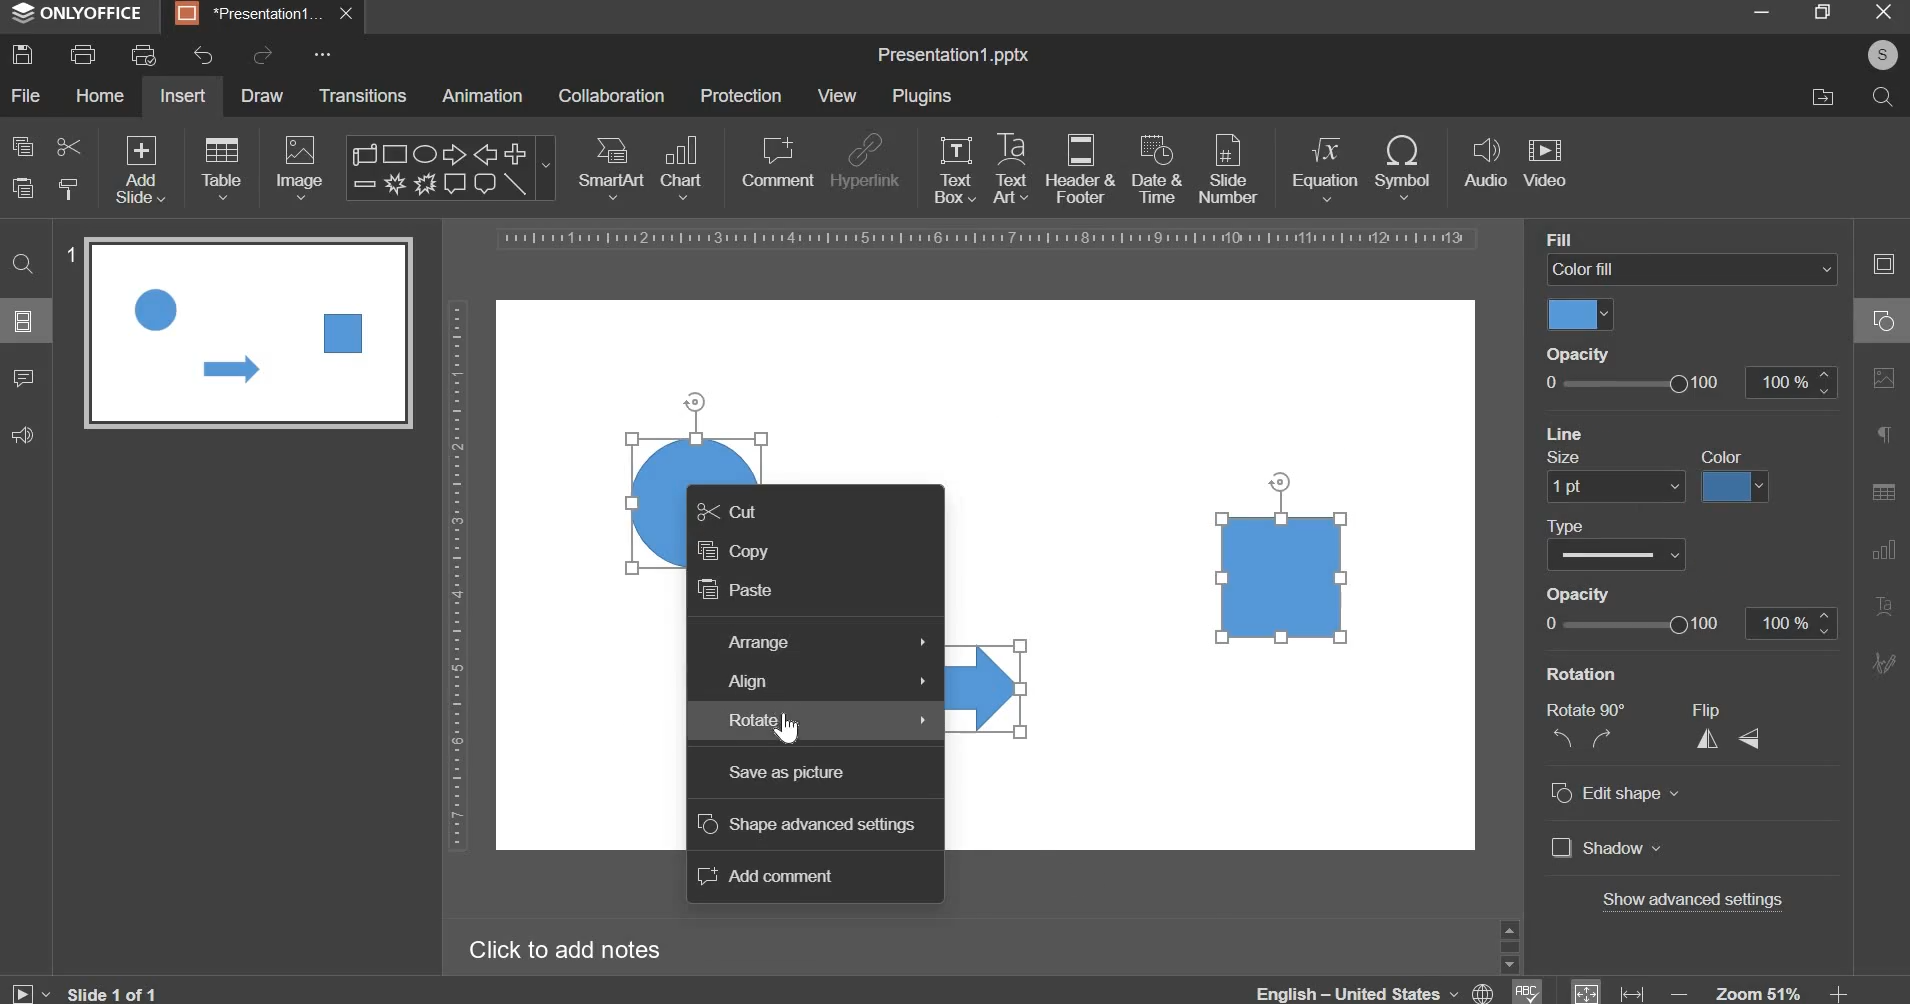  Describe the element at coordinates (23, 146) in the screenshot. I see `copy` at that location.